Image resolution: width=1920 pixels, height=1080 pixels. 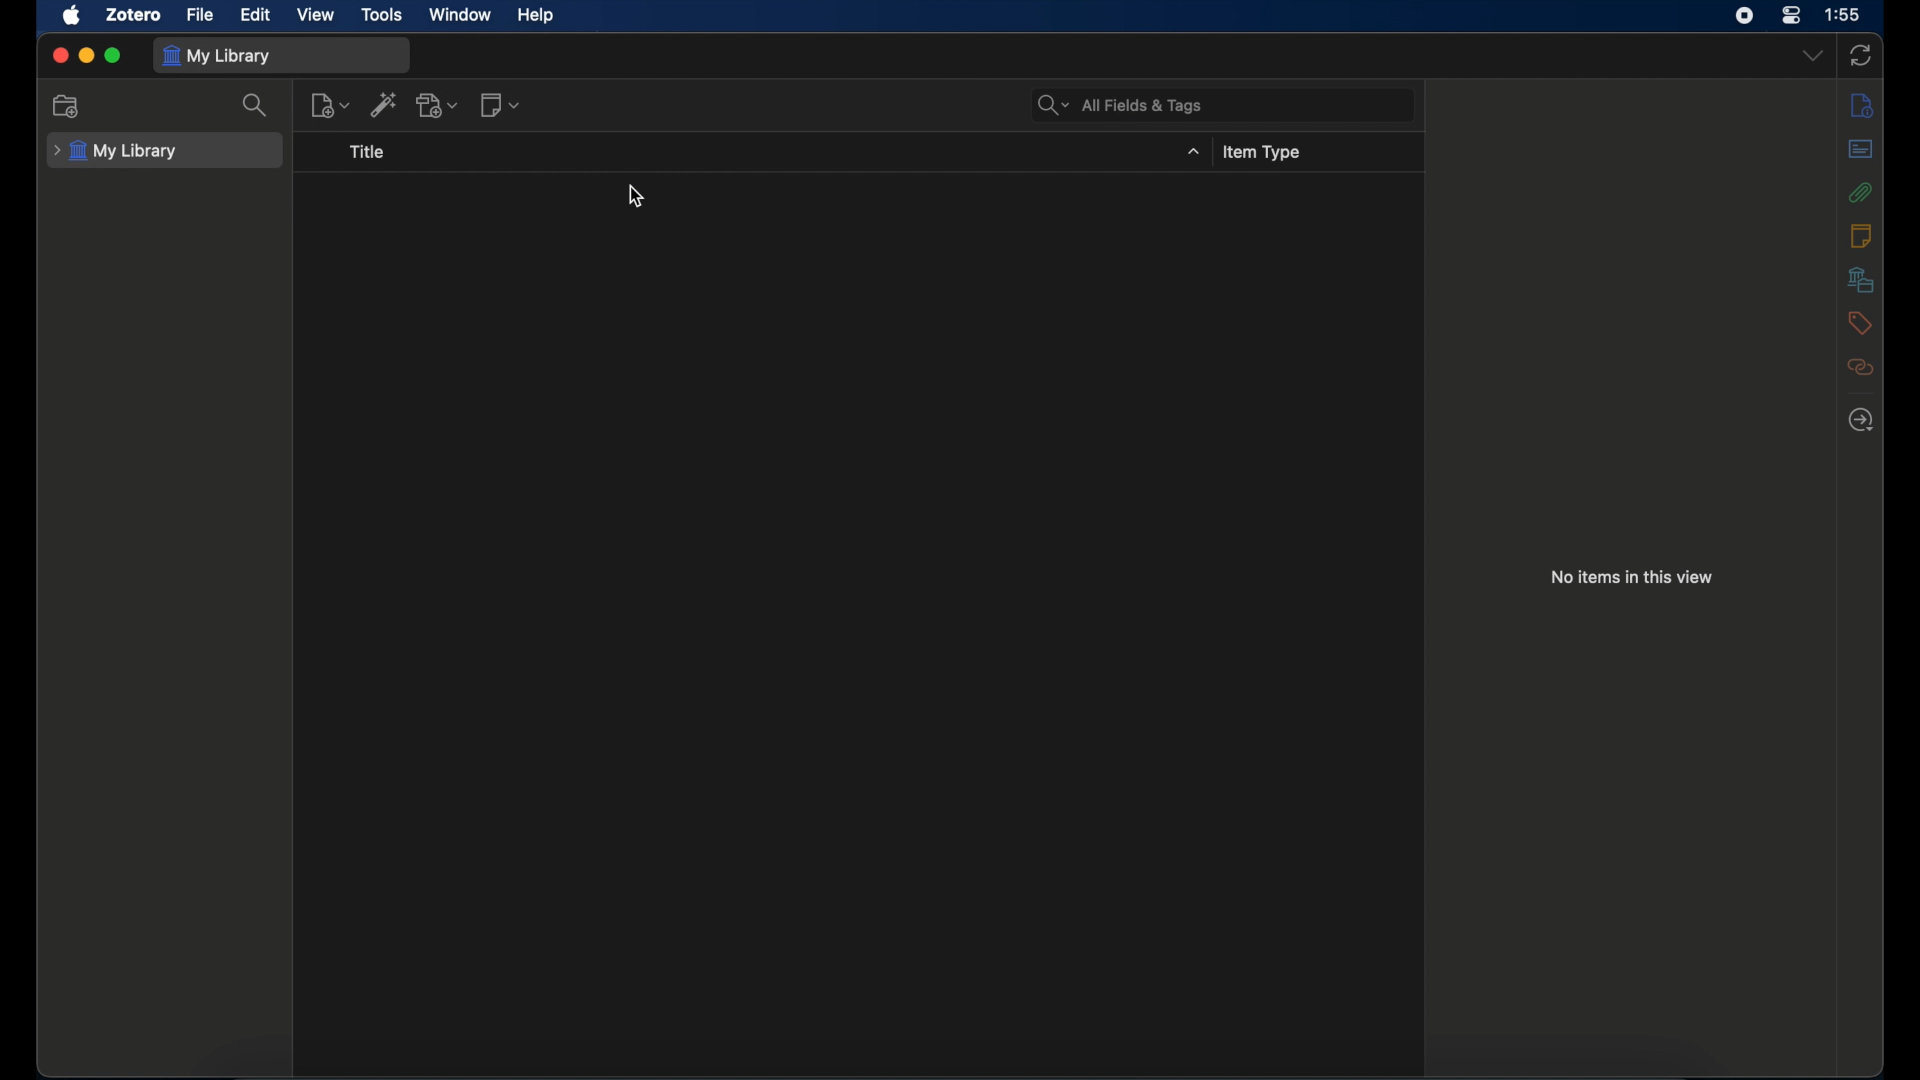 What do you see at coordinates (132, 14) in the screenshot?
I see `zotero` at bounding box center [132, 14].